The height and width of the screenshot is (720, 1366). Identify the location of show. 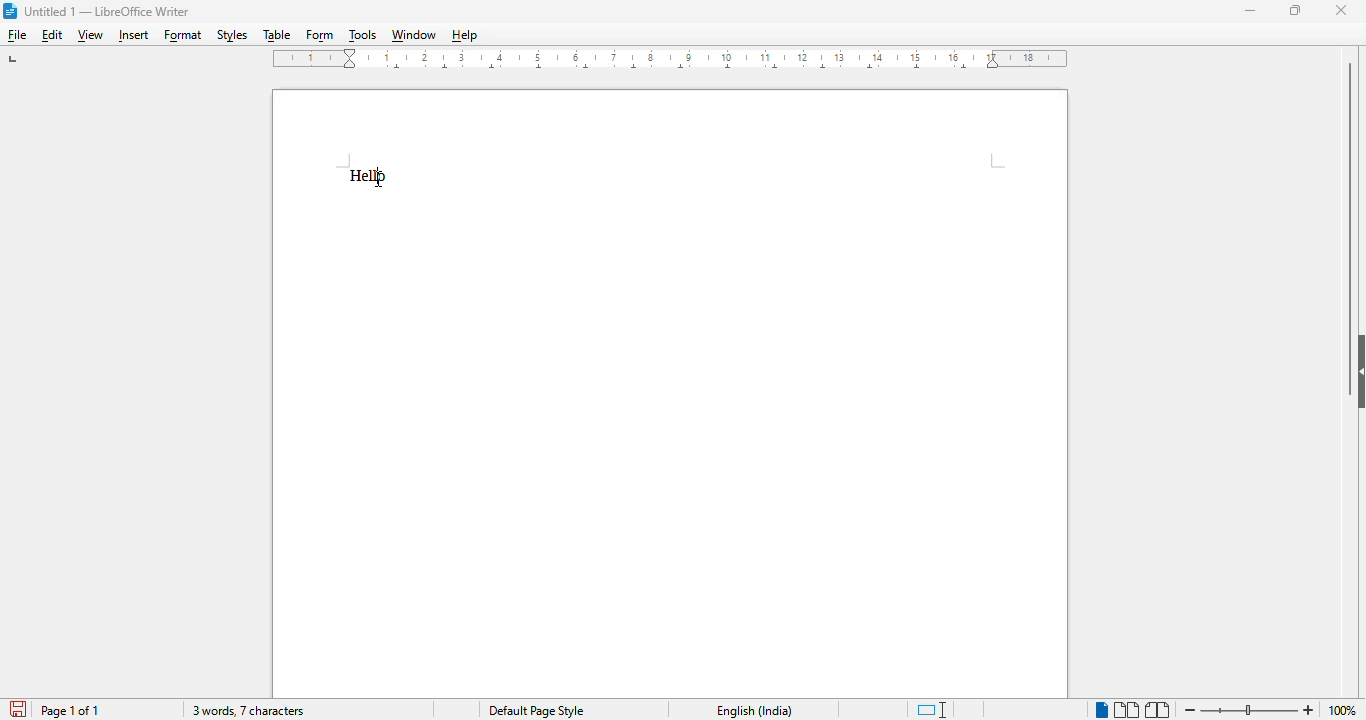
(1357, 372).